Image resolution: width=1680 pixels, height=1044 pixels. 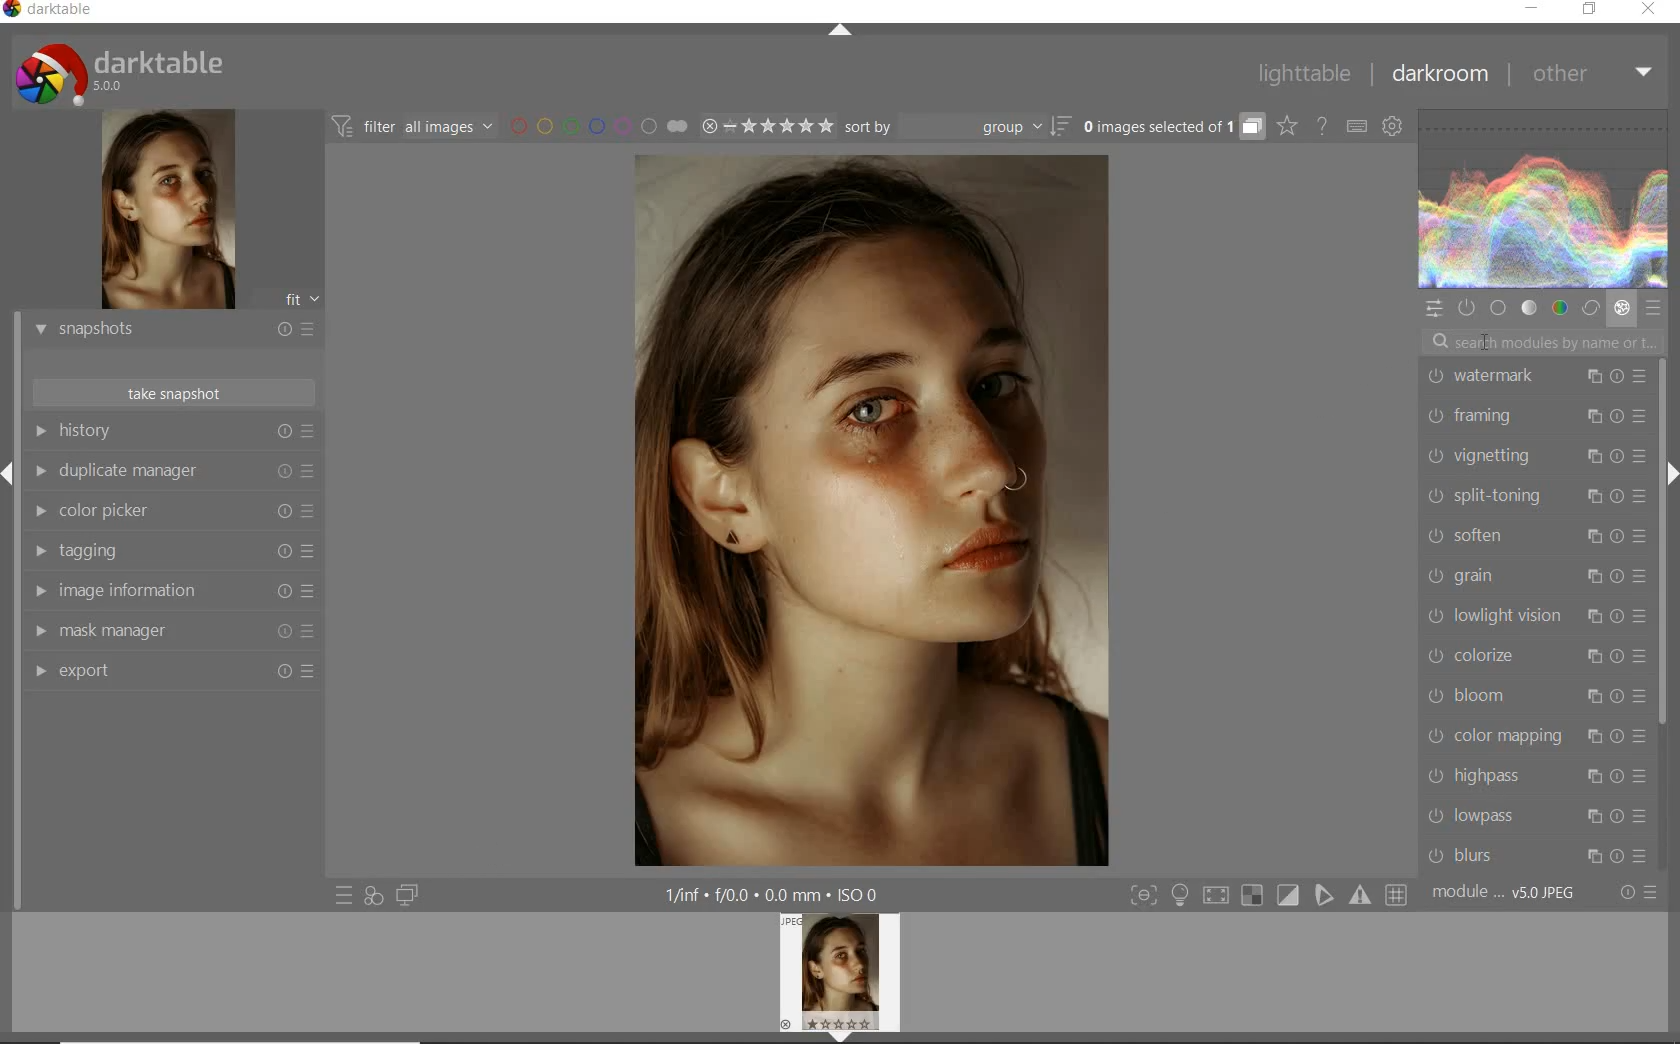 What do you see at coordinates (1483, 342) in the screenshot?
I see `CURSOR` at bounding box center [1483, 342].